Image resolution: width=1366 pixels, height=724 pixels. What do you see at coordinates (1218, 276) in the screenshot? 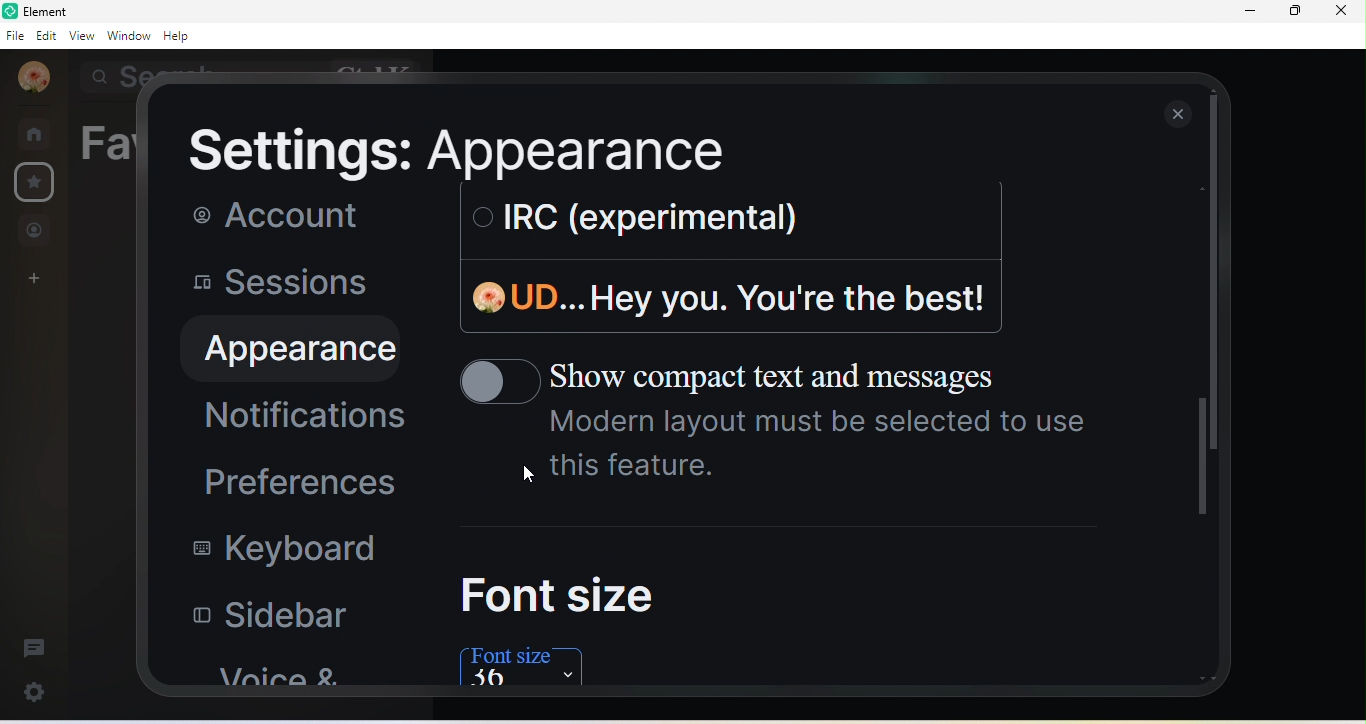
I see `` at bounding box center [1218, 276].